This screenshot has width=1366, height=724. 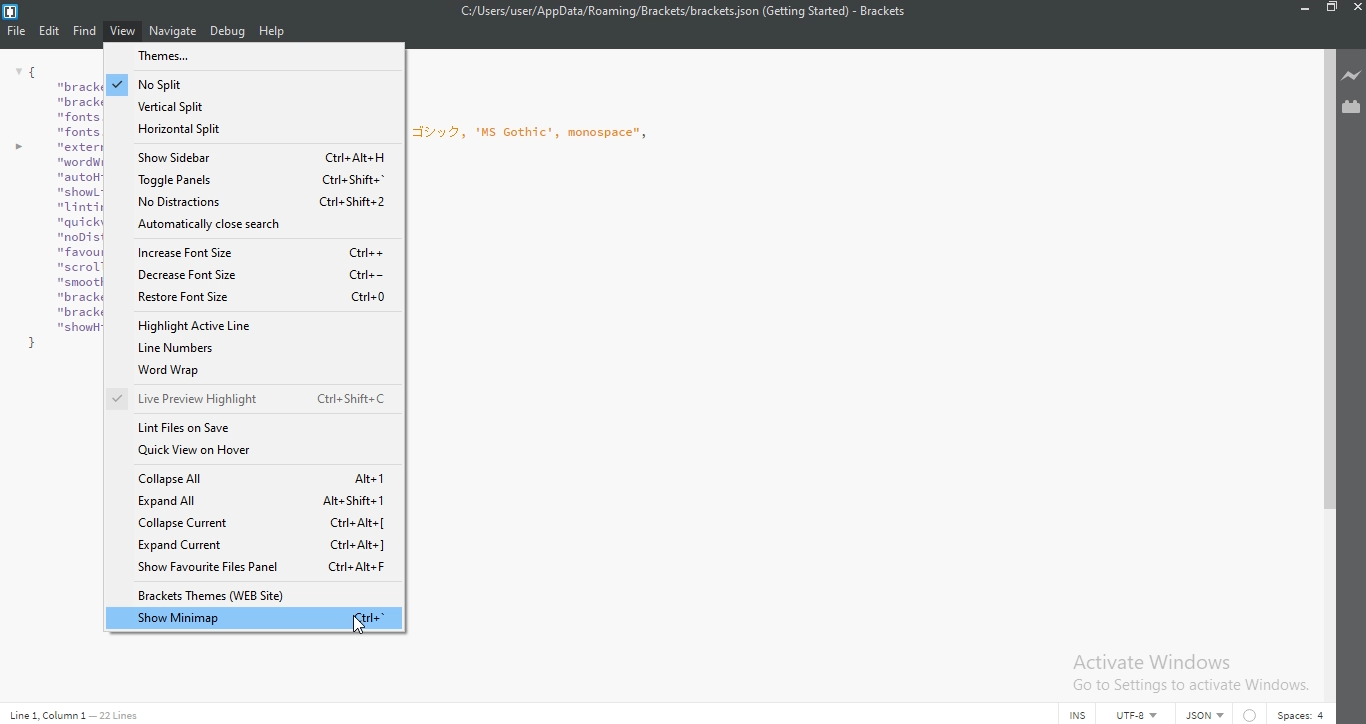 I want to click on show favourites files panles, so click(x=244, y=567).